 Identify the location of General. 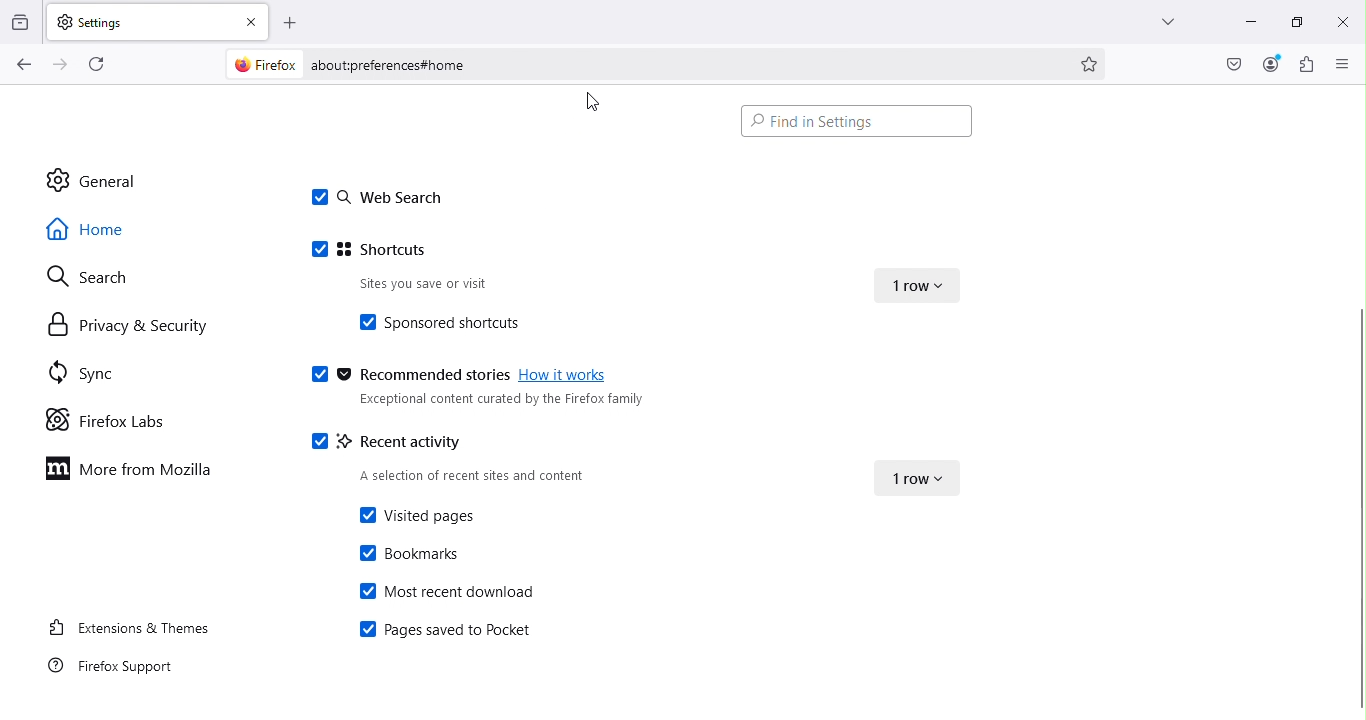
(110, 180).